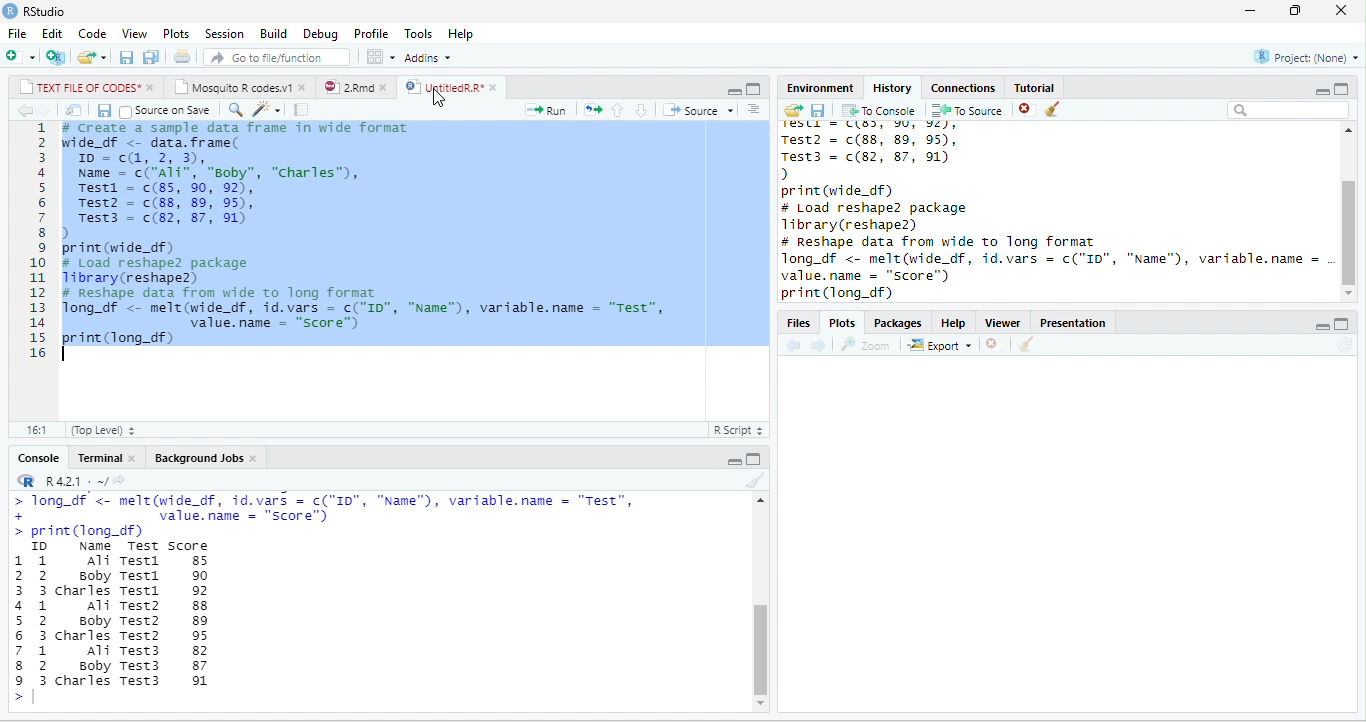 Image resolution: width=1366 pixels, height=722 pixels. What do you see at coordinates (322, 35) in the screenshot?
I see `Debug` at bounding box center [322, 35].